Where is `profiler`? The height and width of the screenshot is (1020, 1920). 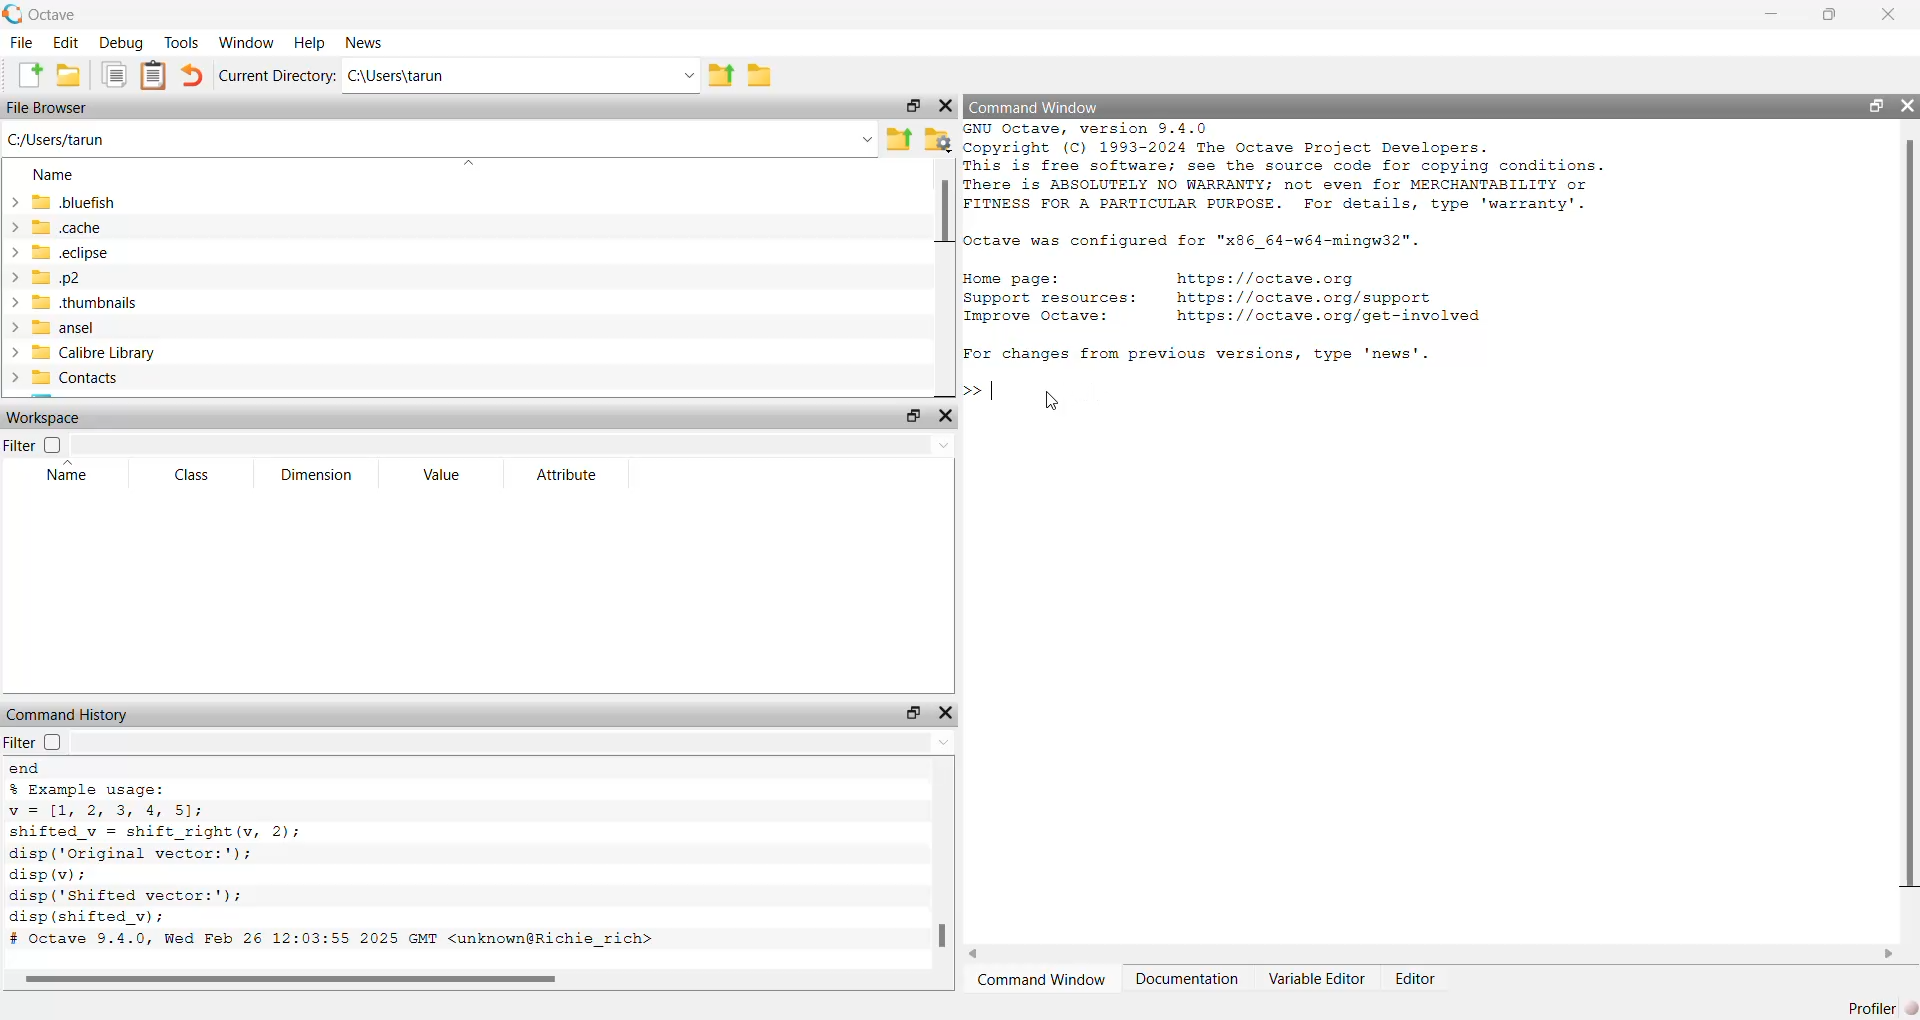
profiler is located at coordinates (1876, 1006).